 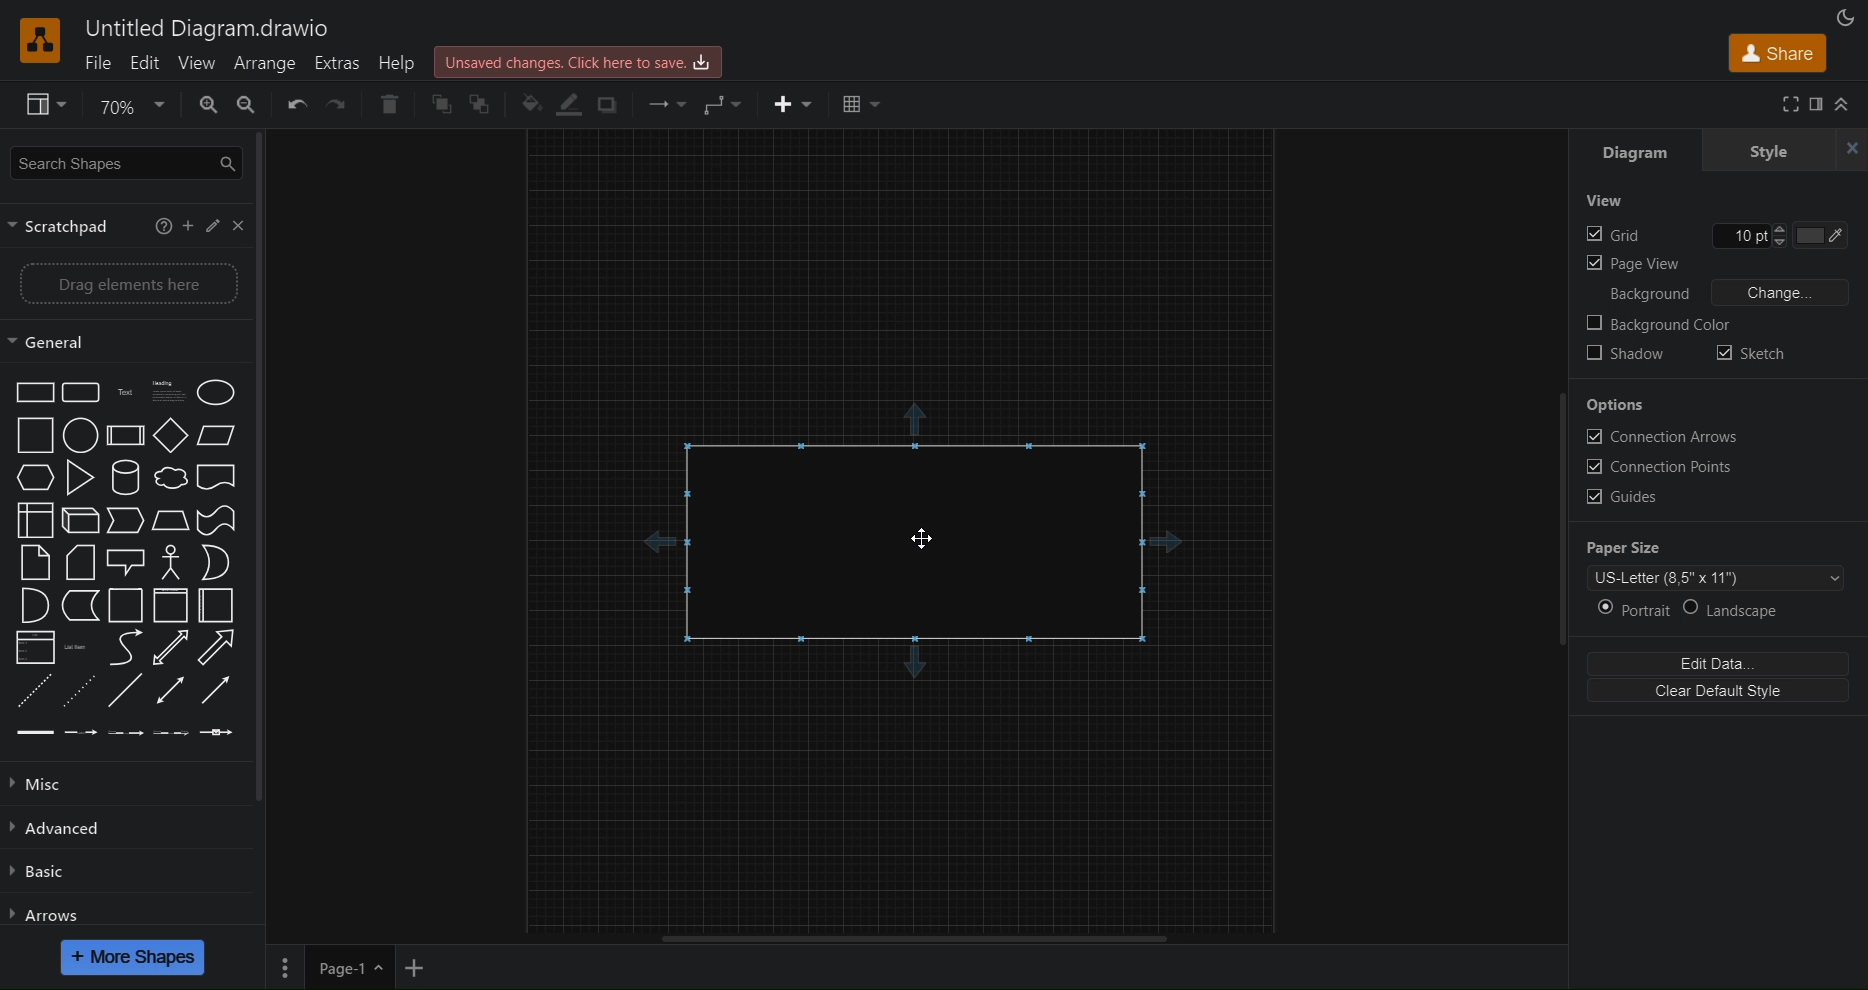 I want to click on Edit, so click(x=1718, y=663).